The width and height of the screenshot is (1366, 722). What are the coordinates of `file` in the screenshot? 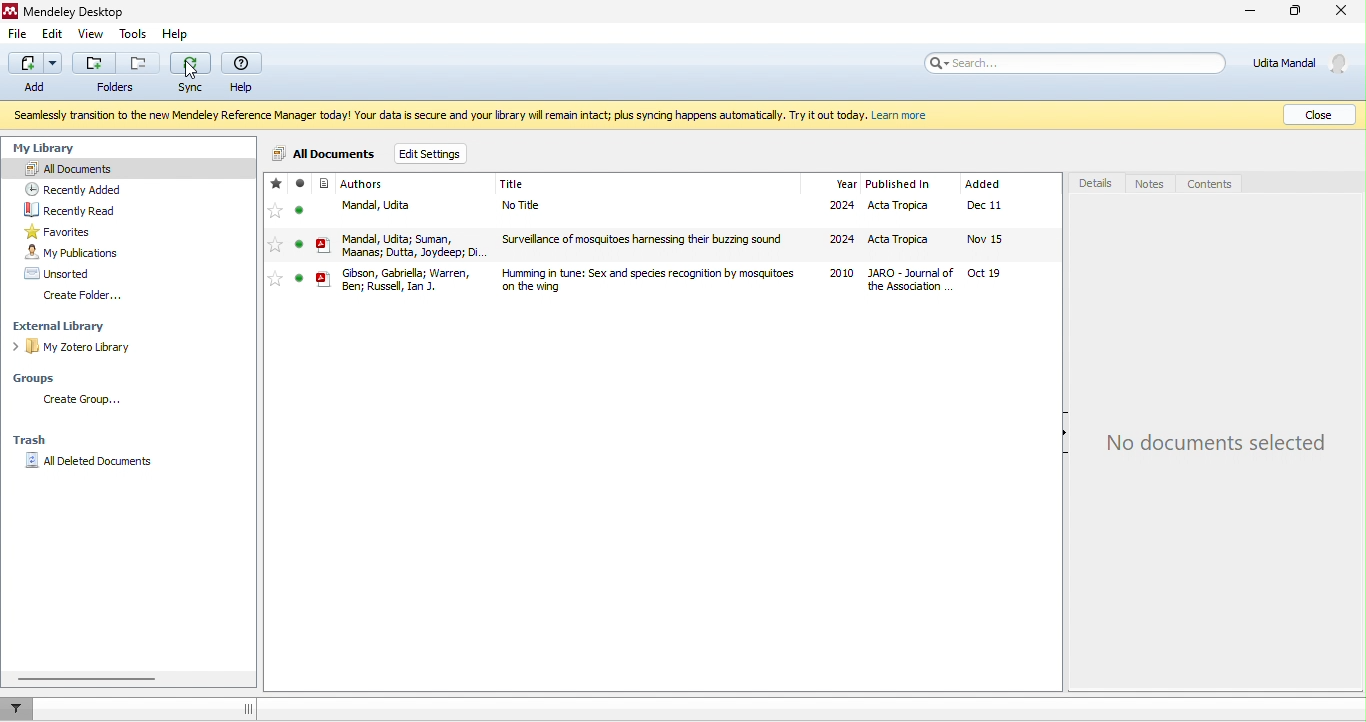 It's located at (21, 34).